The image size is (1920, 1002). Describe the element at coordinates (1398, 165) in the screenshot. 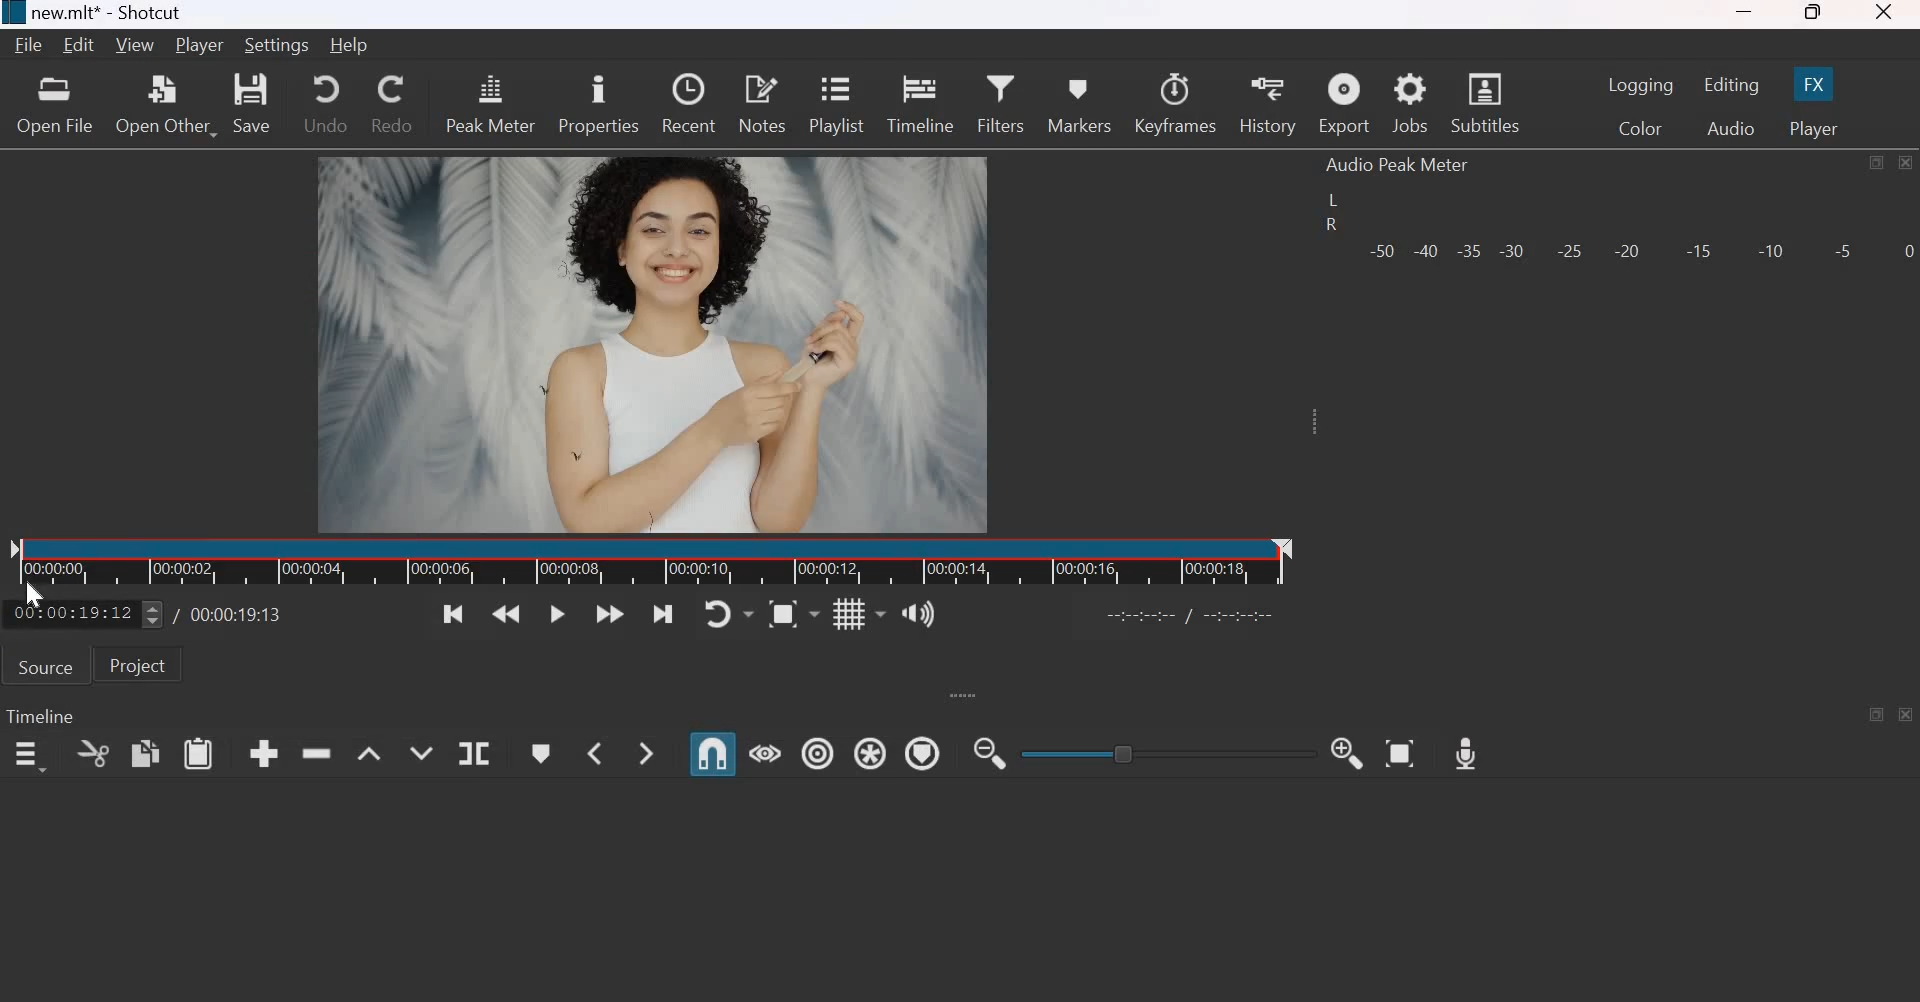

I see `Audio Peak Meter` at that location.